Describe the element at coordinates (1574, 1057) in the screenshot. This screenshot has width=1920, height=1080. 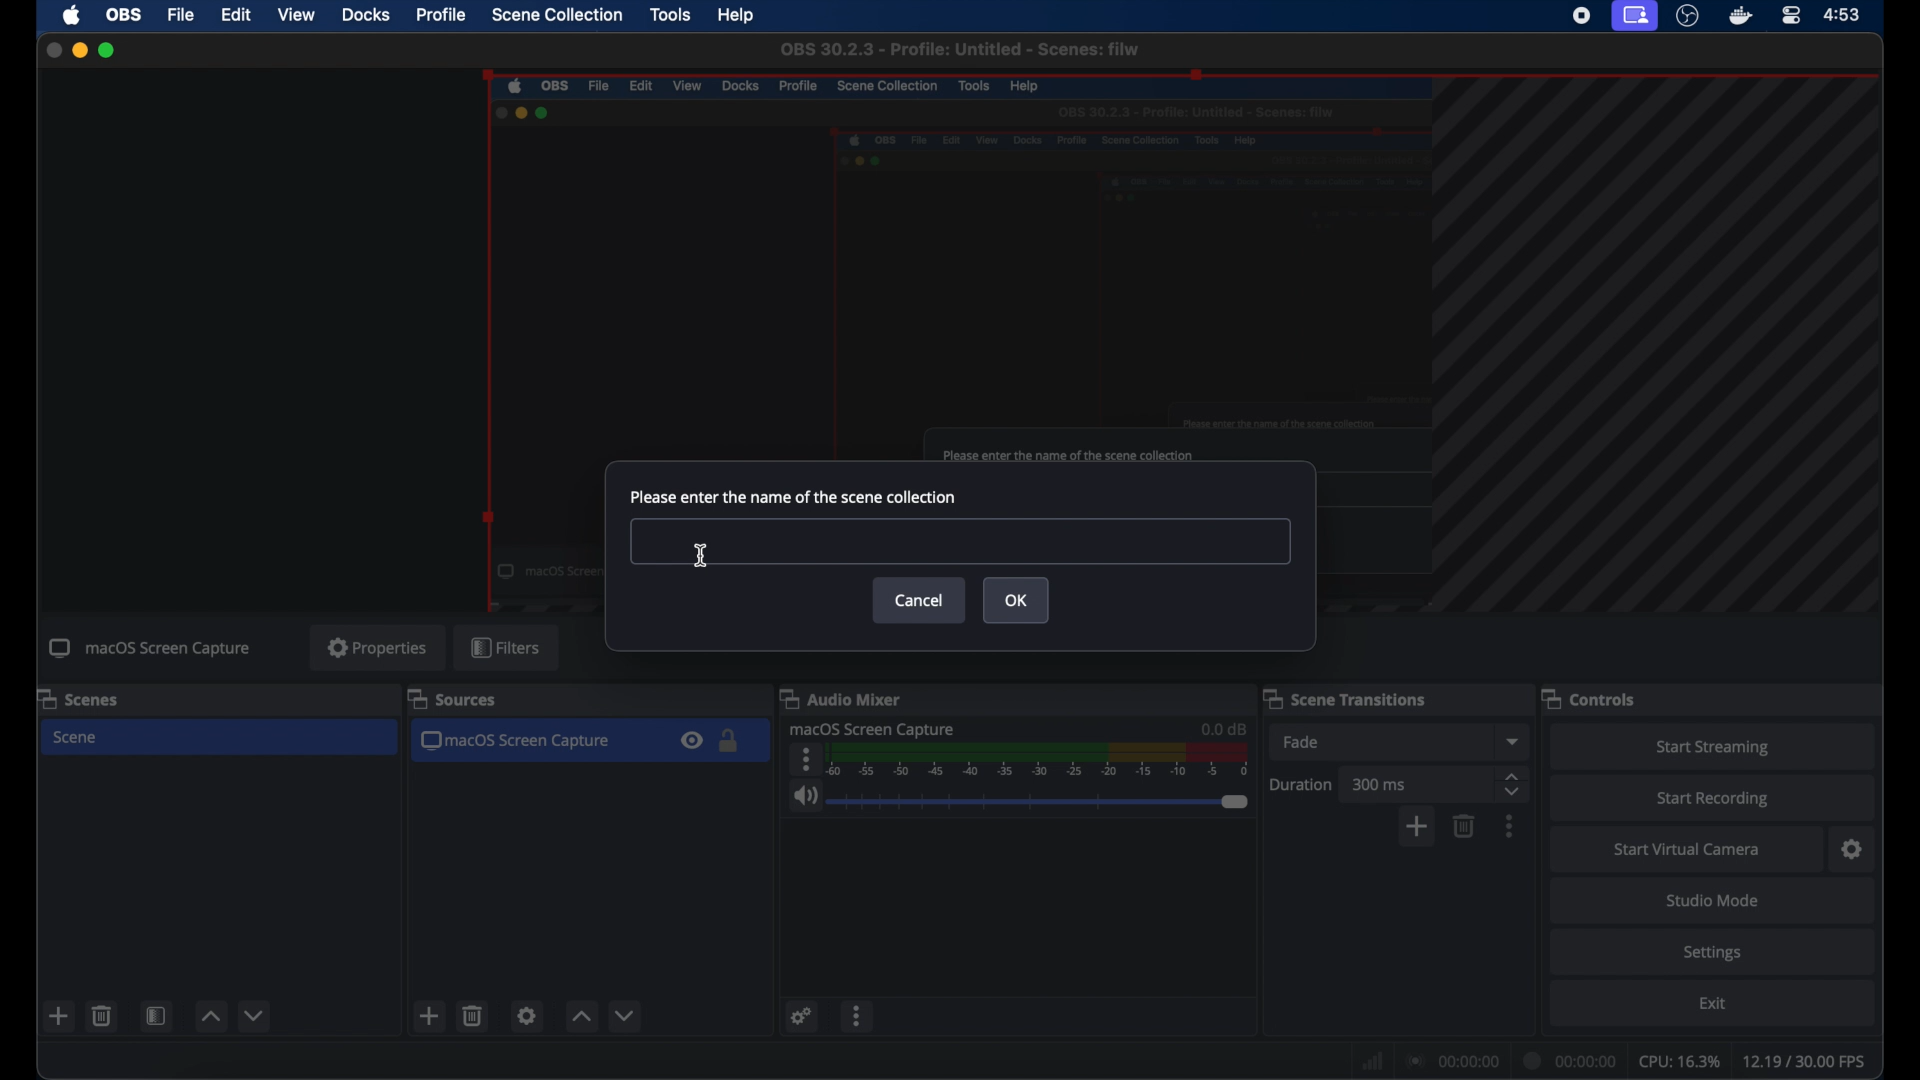
I see `current time indicator` at that location.